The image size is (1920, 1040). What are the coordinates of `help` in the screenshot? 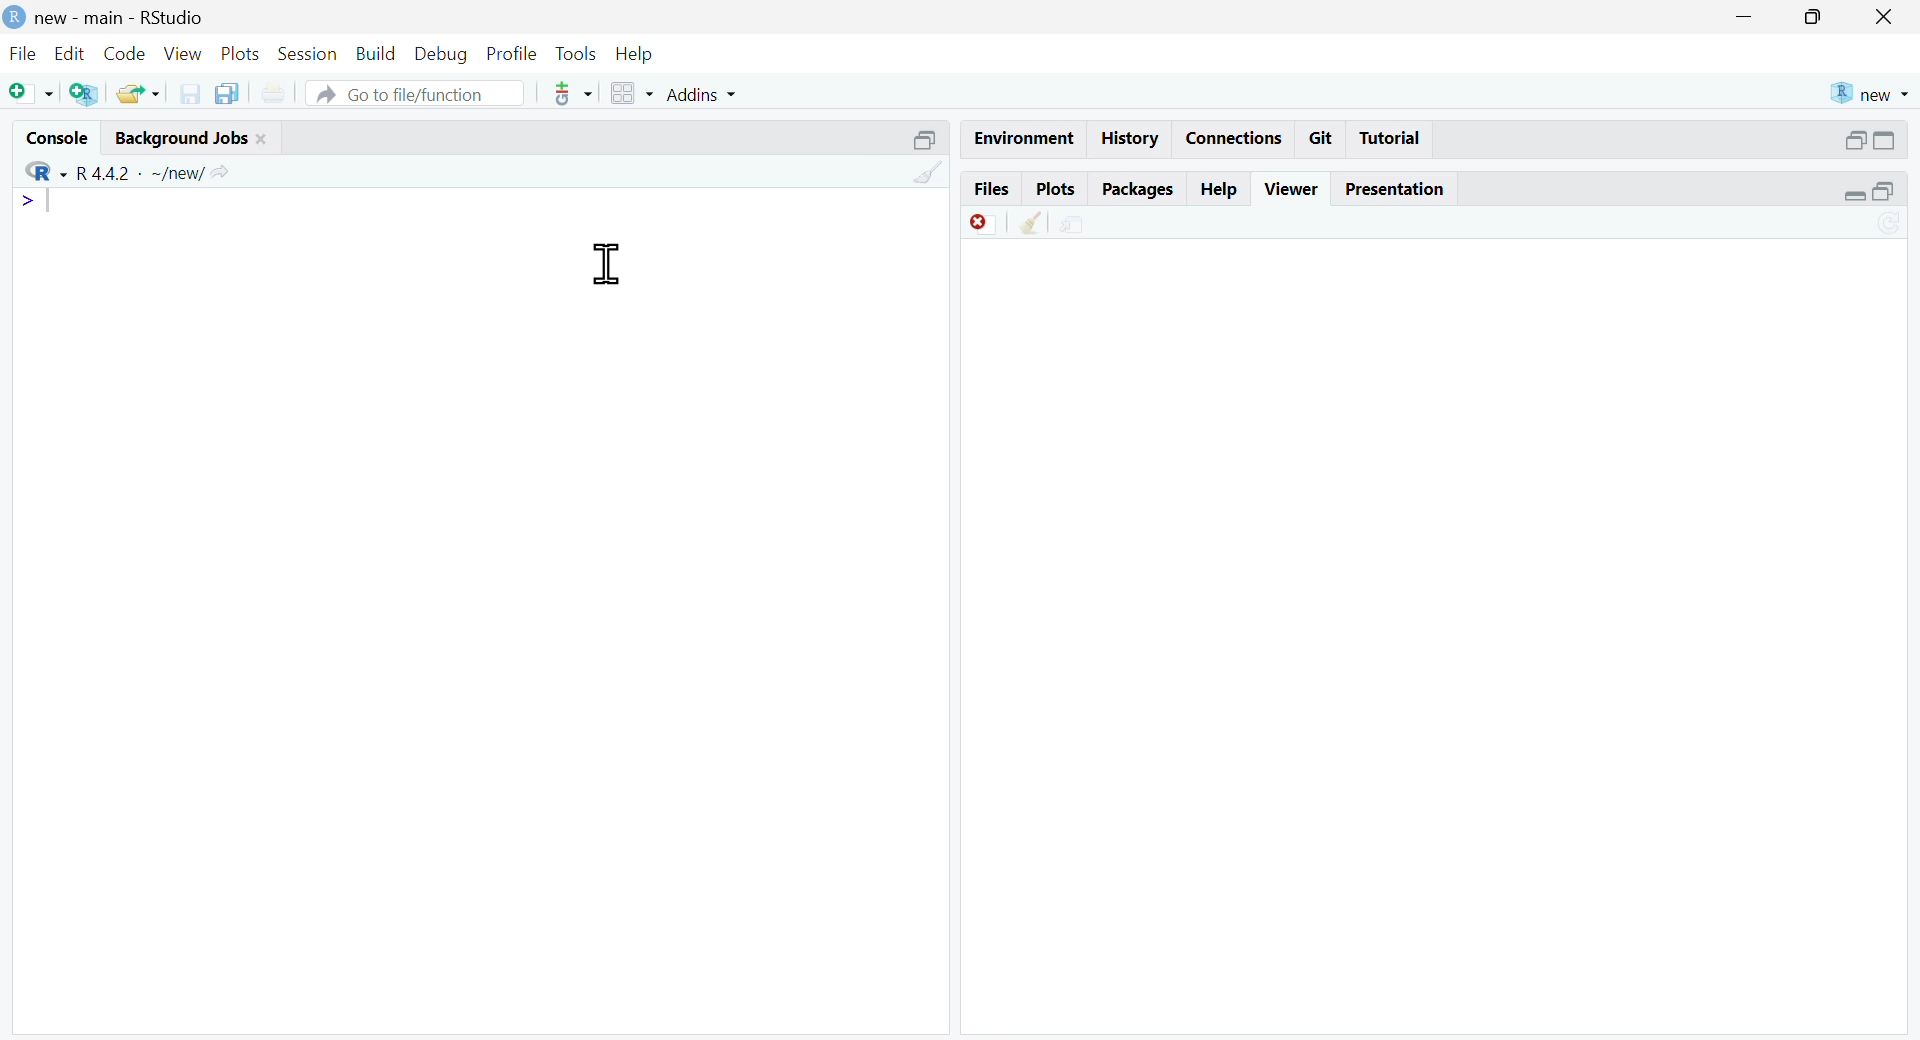 It's located at (634, 54).